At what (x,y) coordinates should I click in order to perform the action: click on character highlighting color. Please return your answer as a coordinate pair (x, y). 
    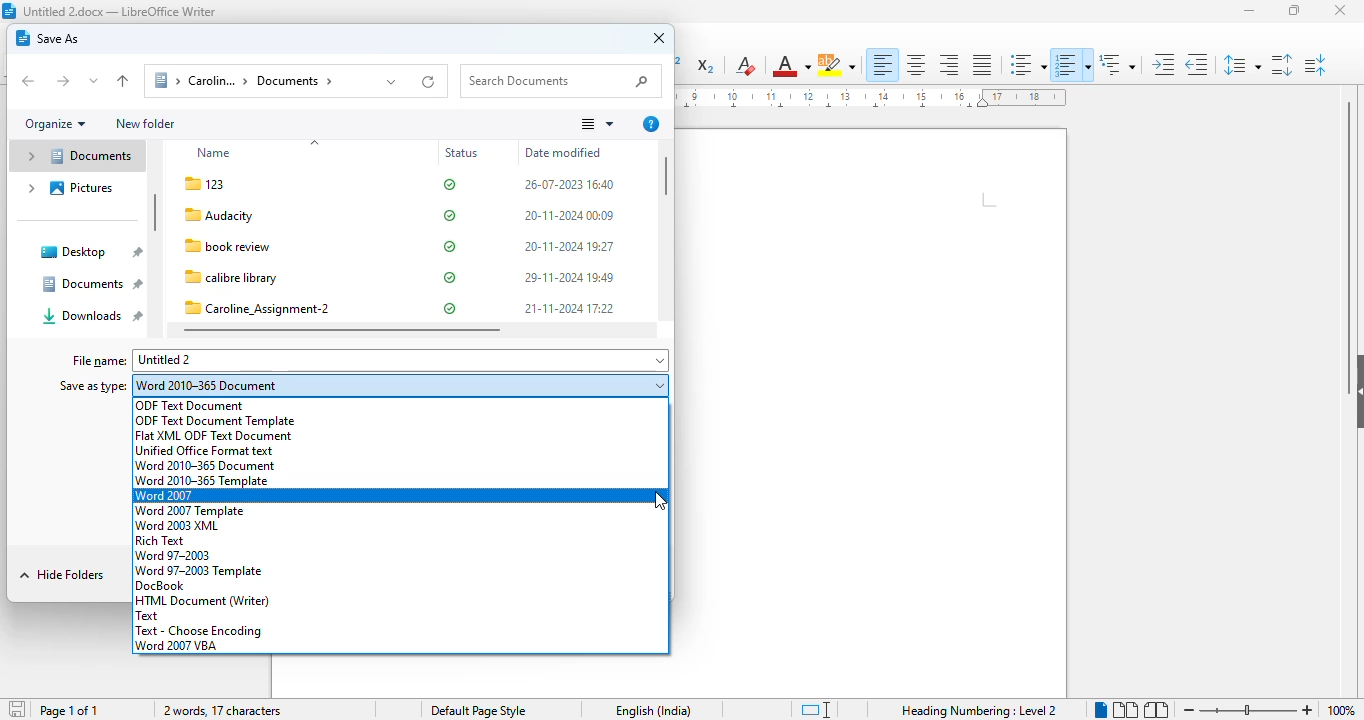
    Looking at the image, I should click on (837, 65).